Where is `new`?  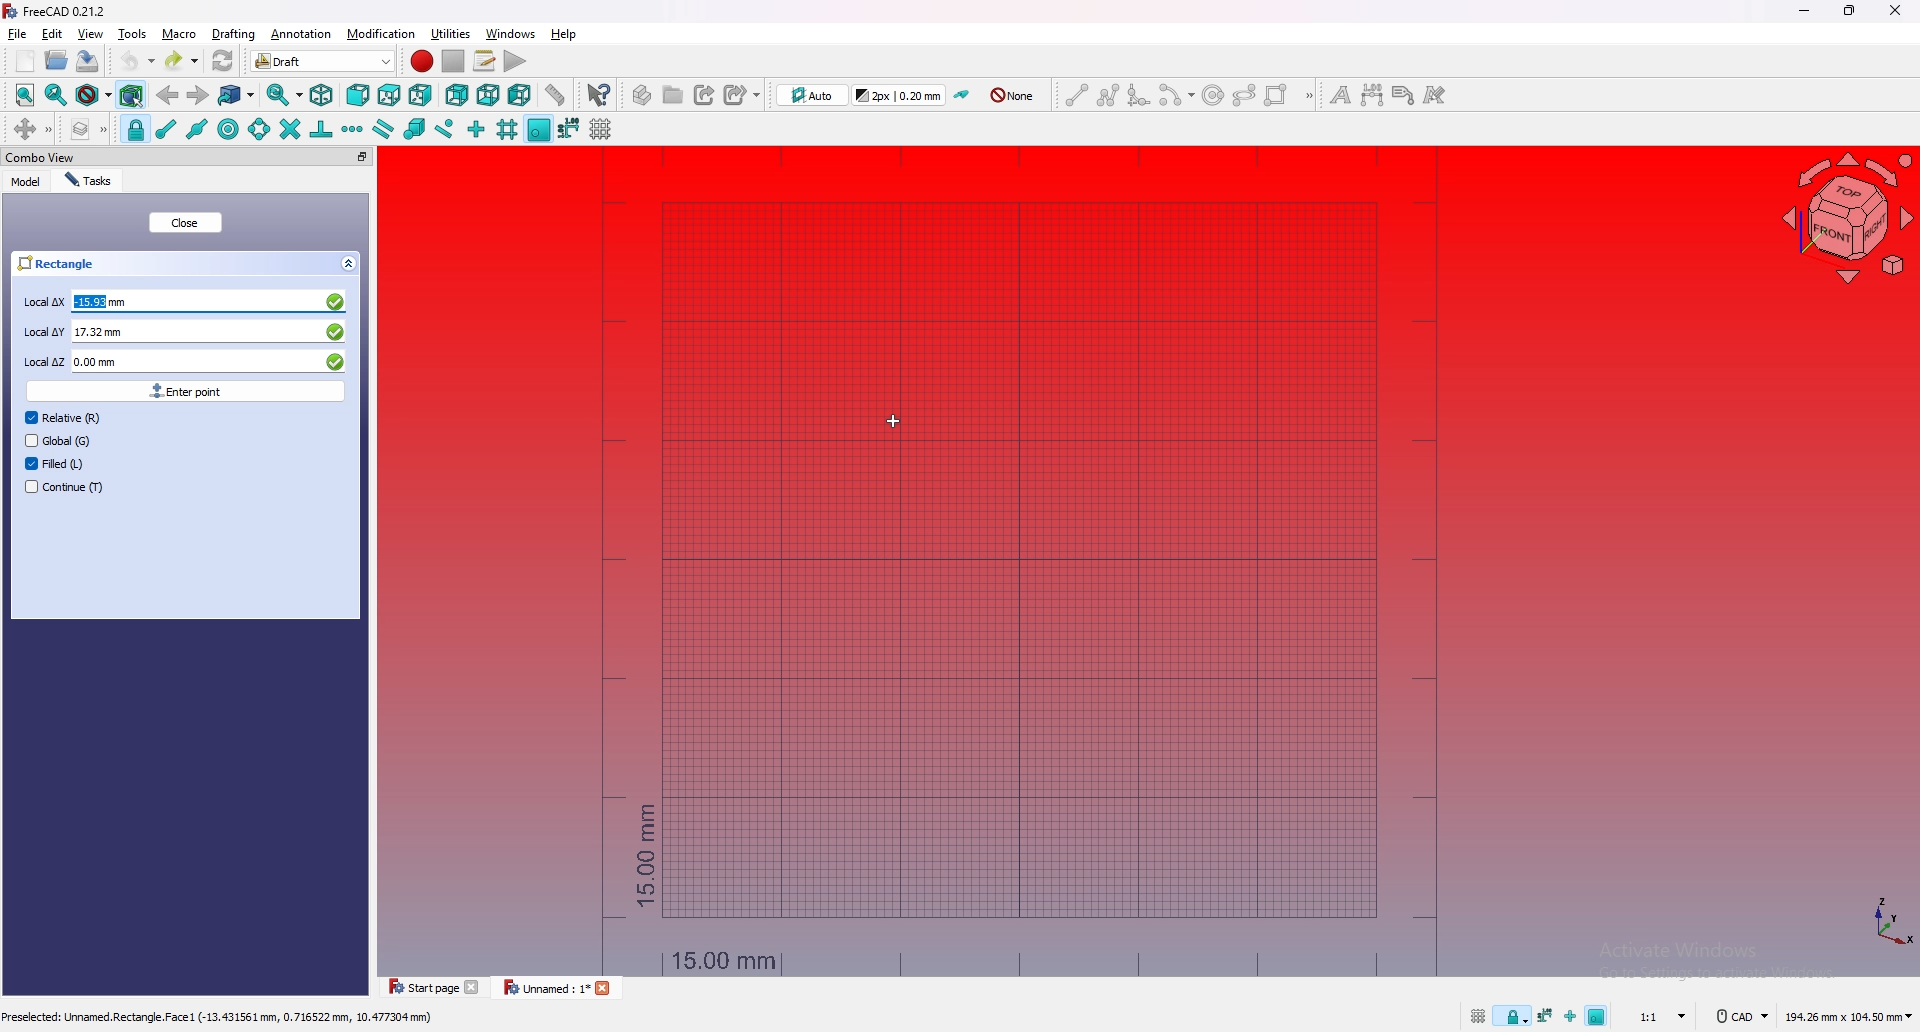
new is located at coordinates (26, 61).